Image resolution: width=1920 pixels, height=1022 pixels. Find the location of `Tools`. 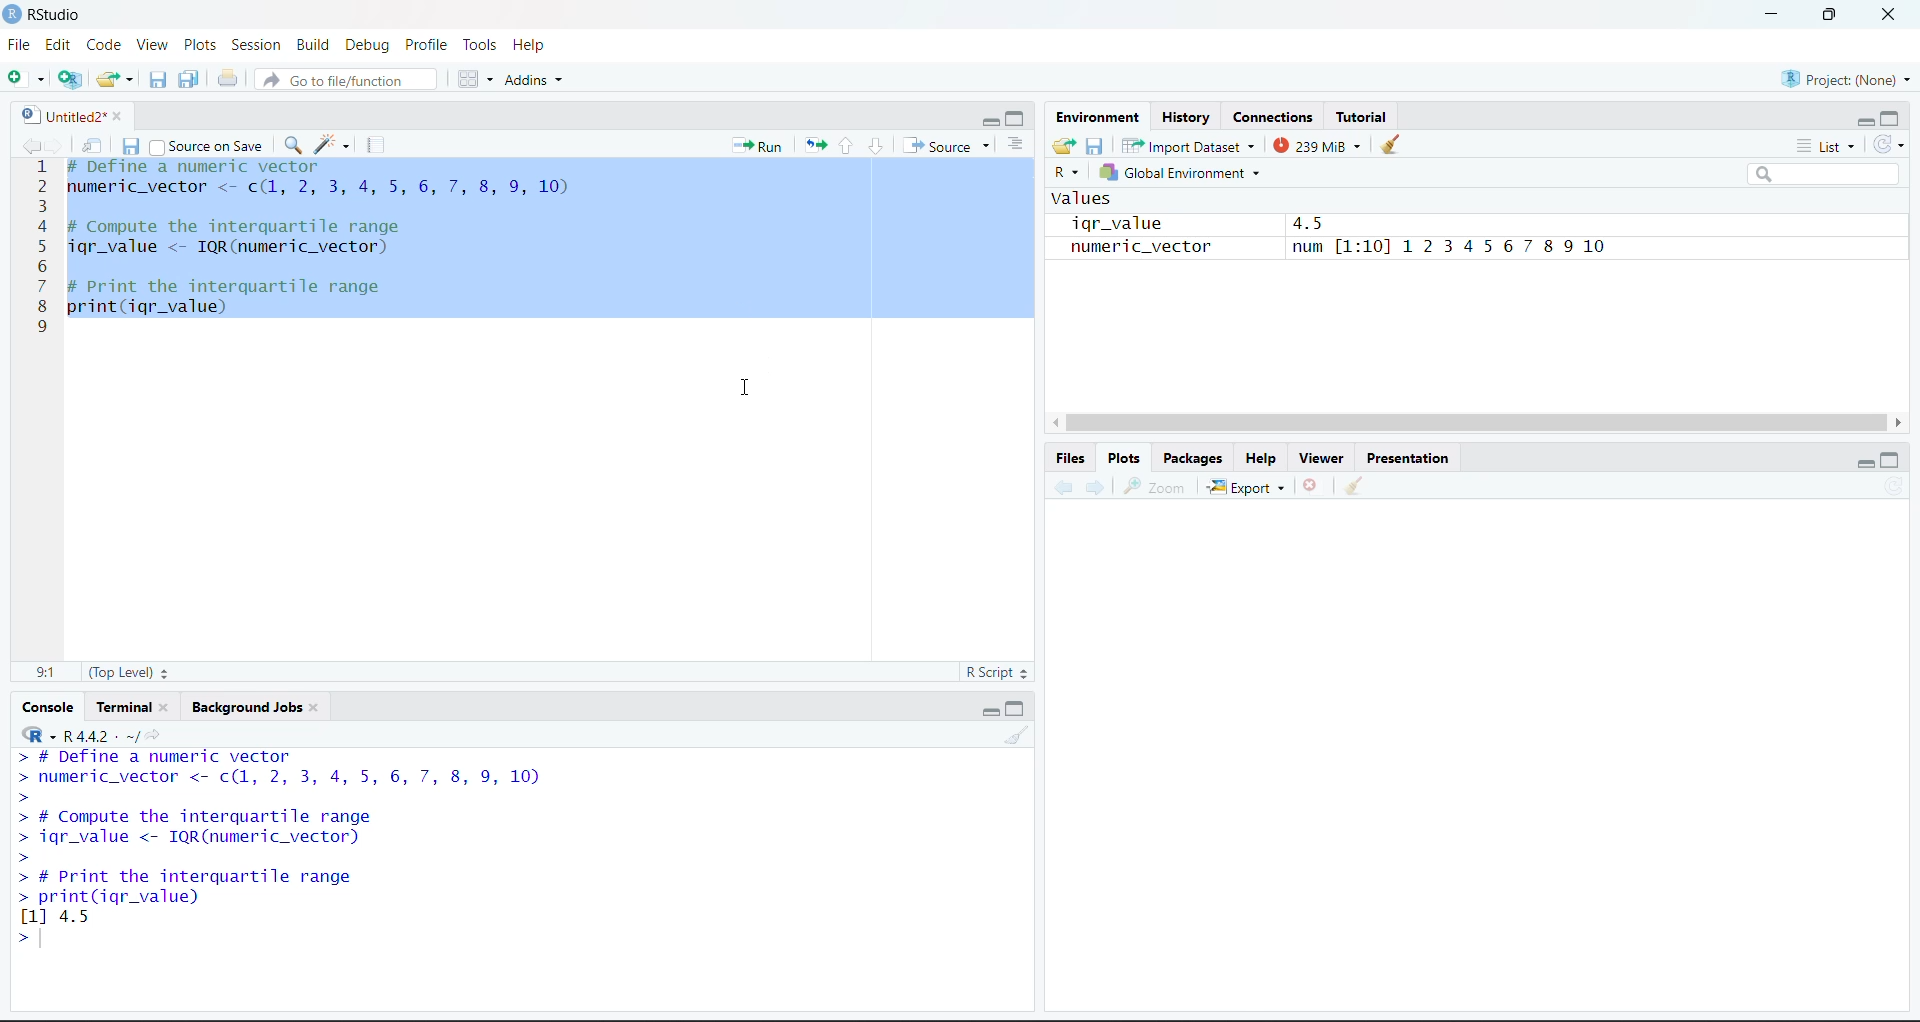

Tools is located at coordinates (479, 44).